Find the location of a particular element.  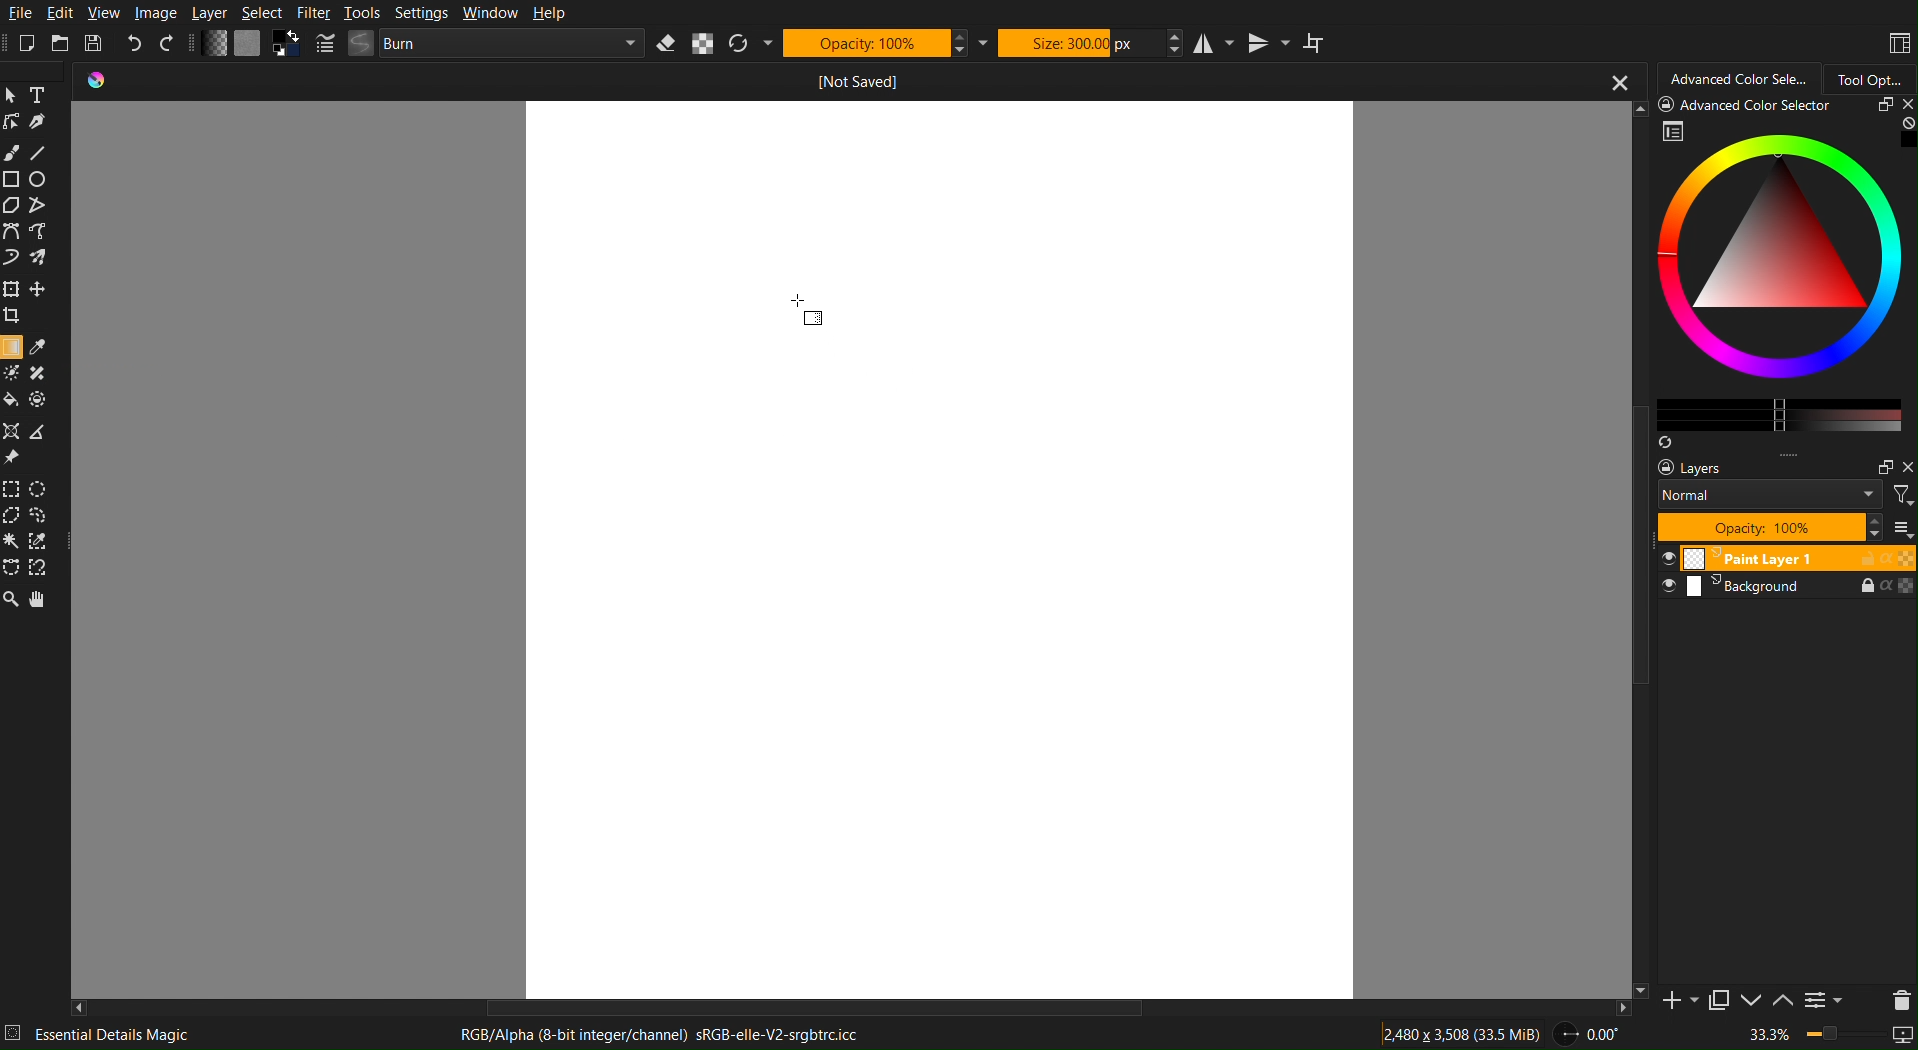

Save is located at coordinates (98, 45).